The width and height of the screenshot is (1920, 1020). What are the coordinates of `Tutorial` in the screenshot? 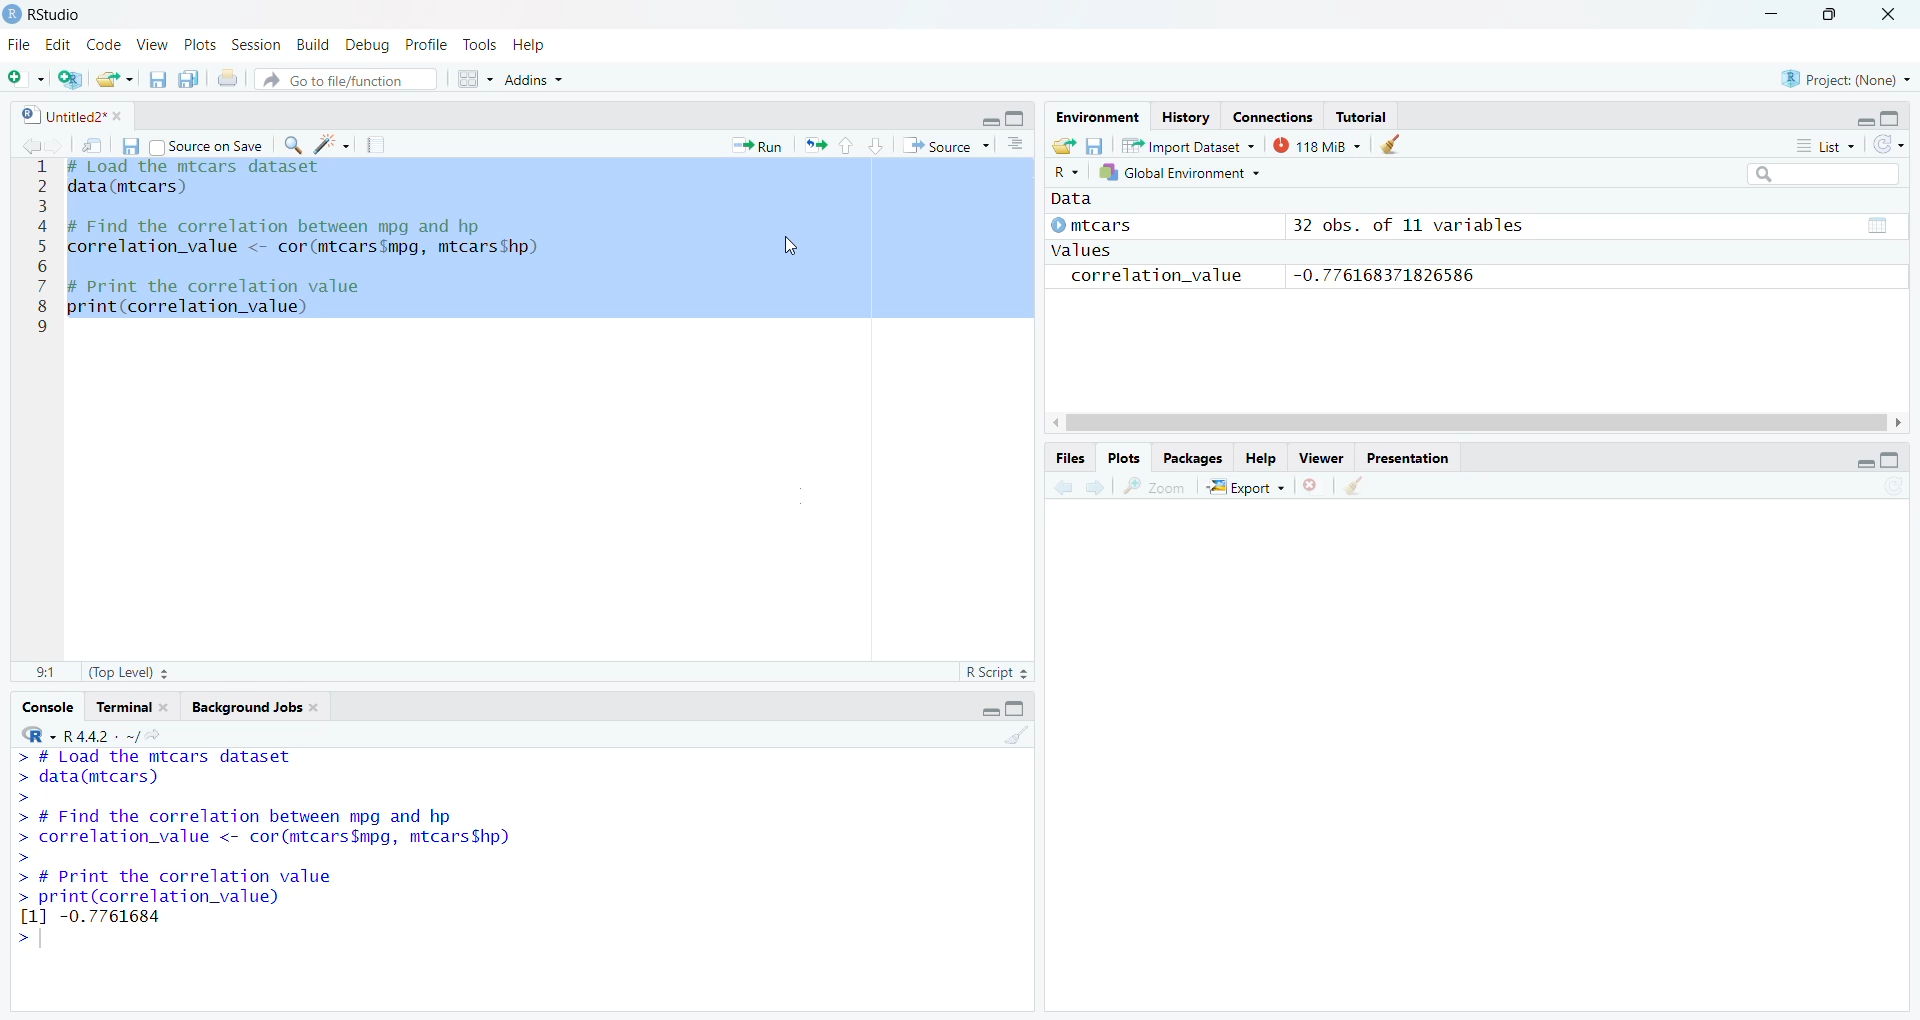 It's located at (1363, 117).